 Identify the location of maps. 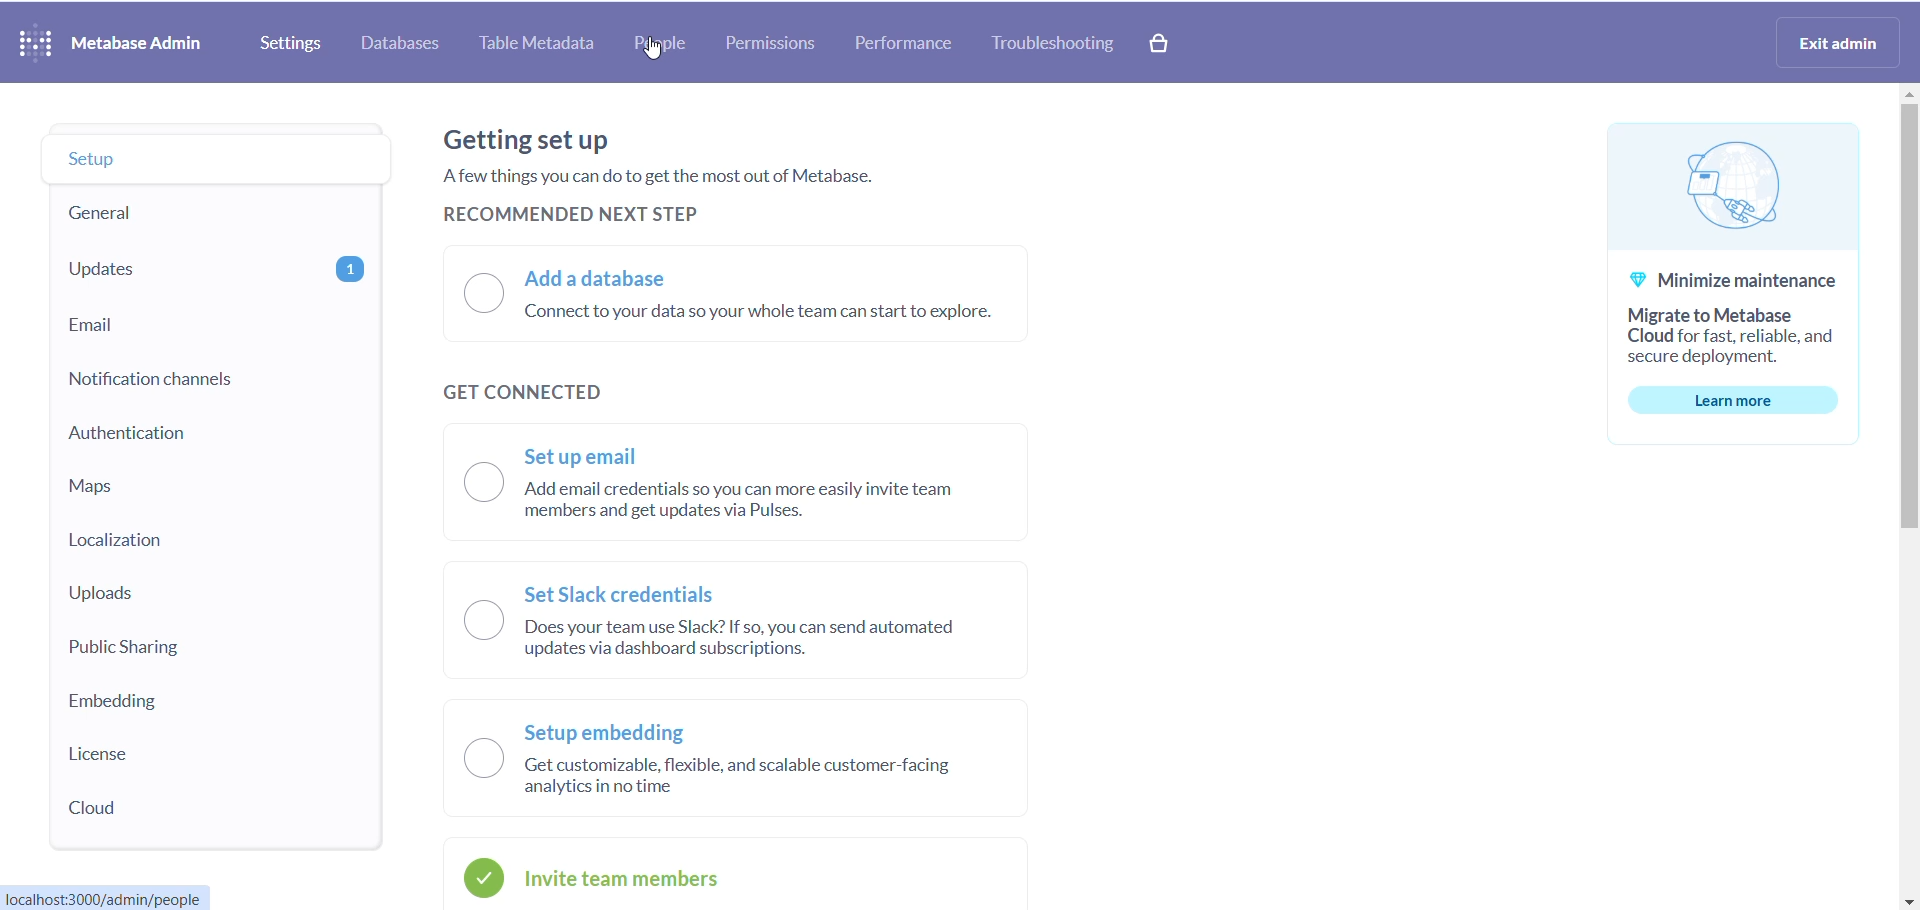
(194, 497).